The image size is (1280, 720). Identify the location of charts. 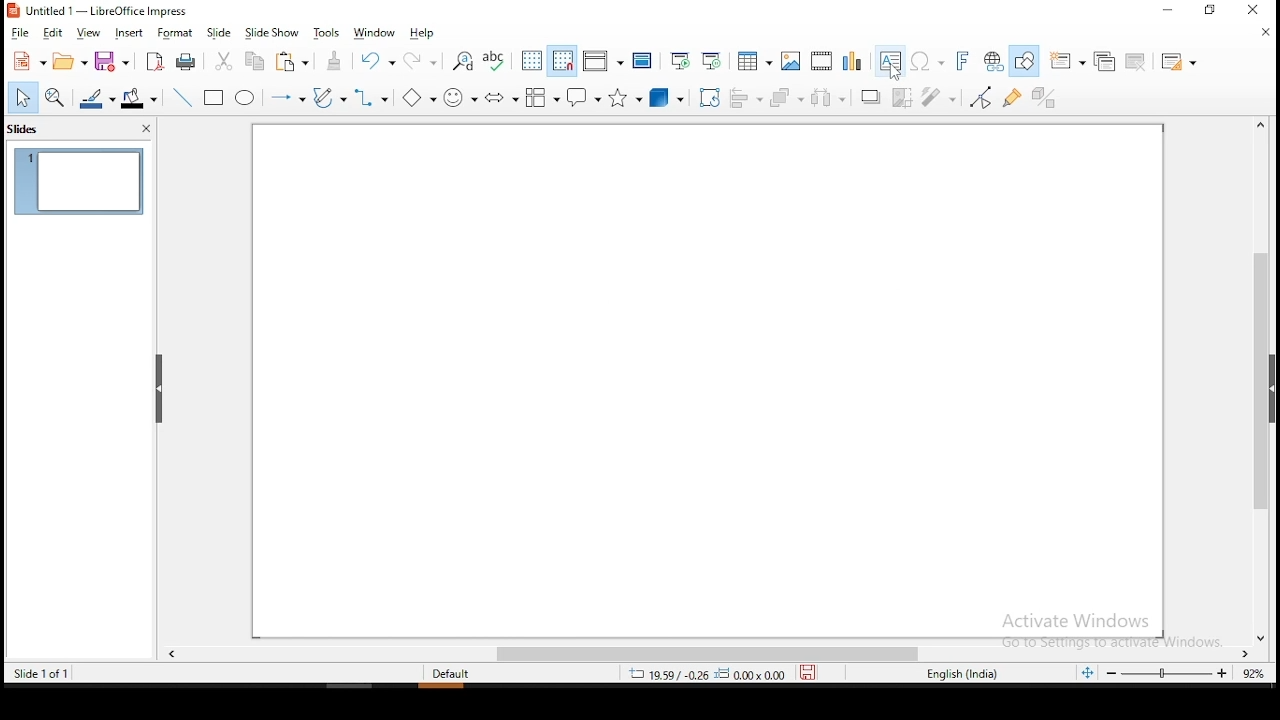
(852, 61).